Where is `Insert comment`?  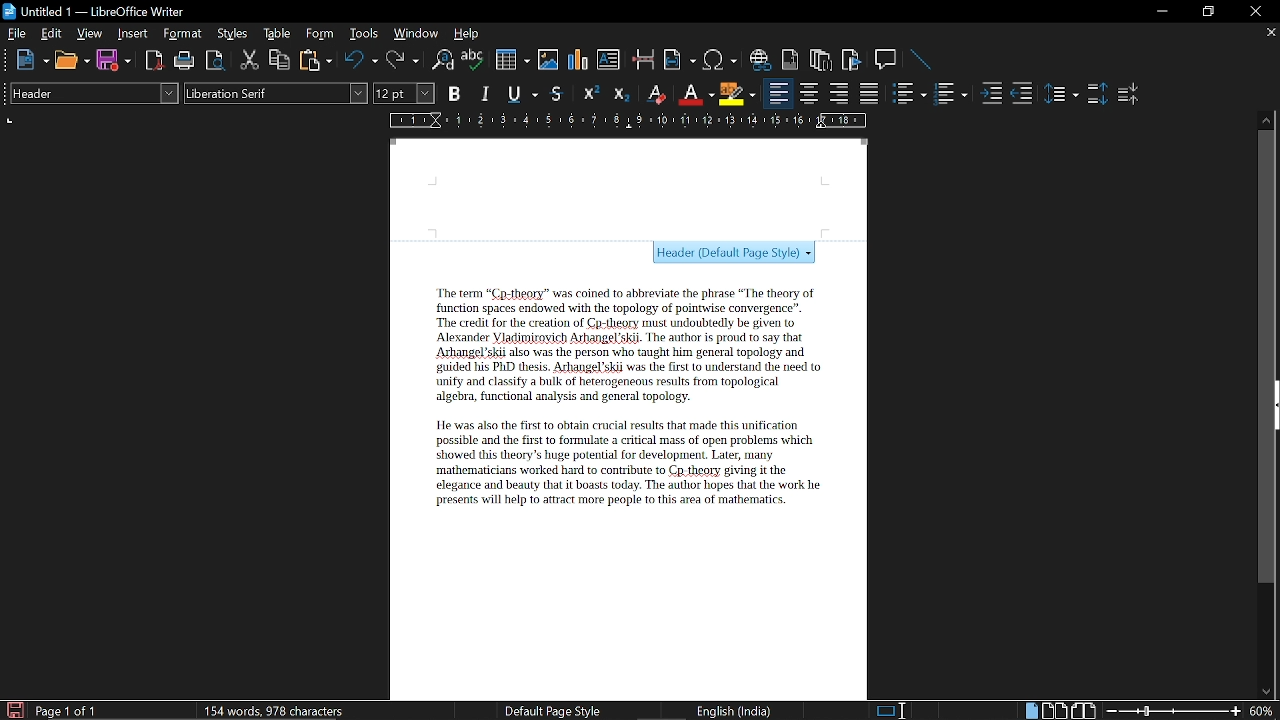
Insert comment is located at coordinates (888, 60).